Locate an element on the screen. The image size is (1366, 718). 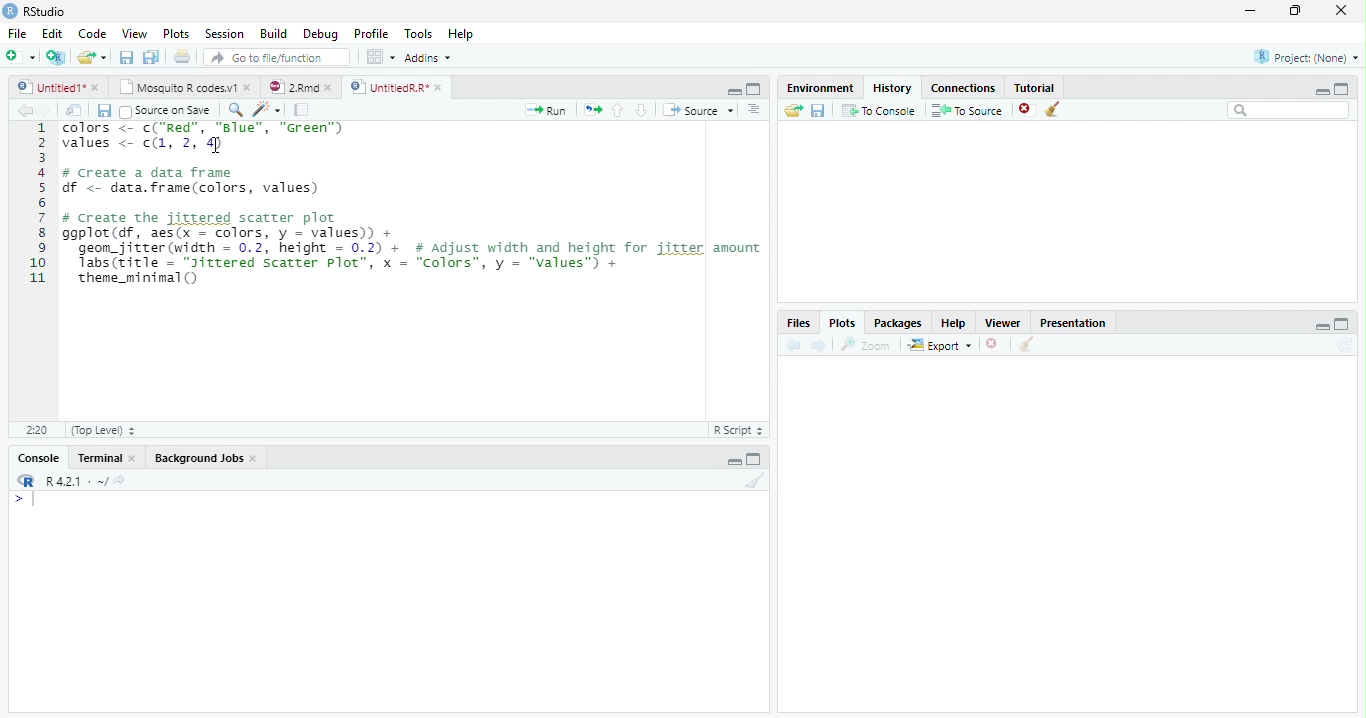
restore is located at coordinates (1295, 11).